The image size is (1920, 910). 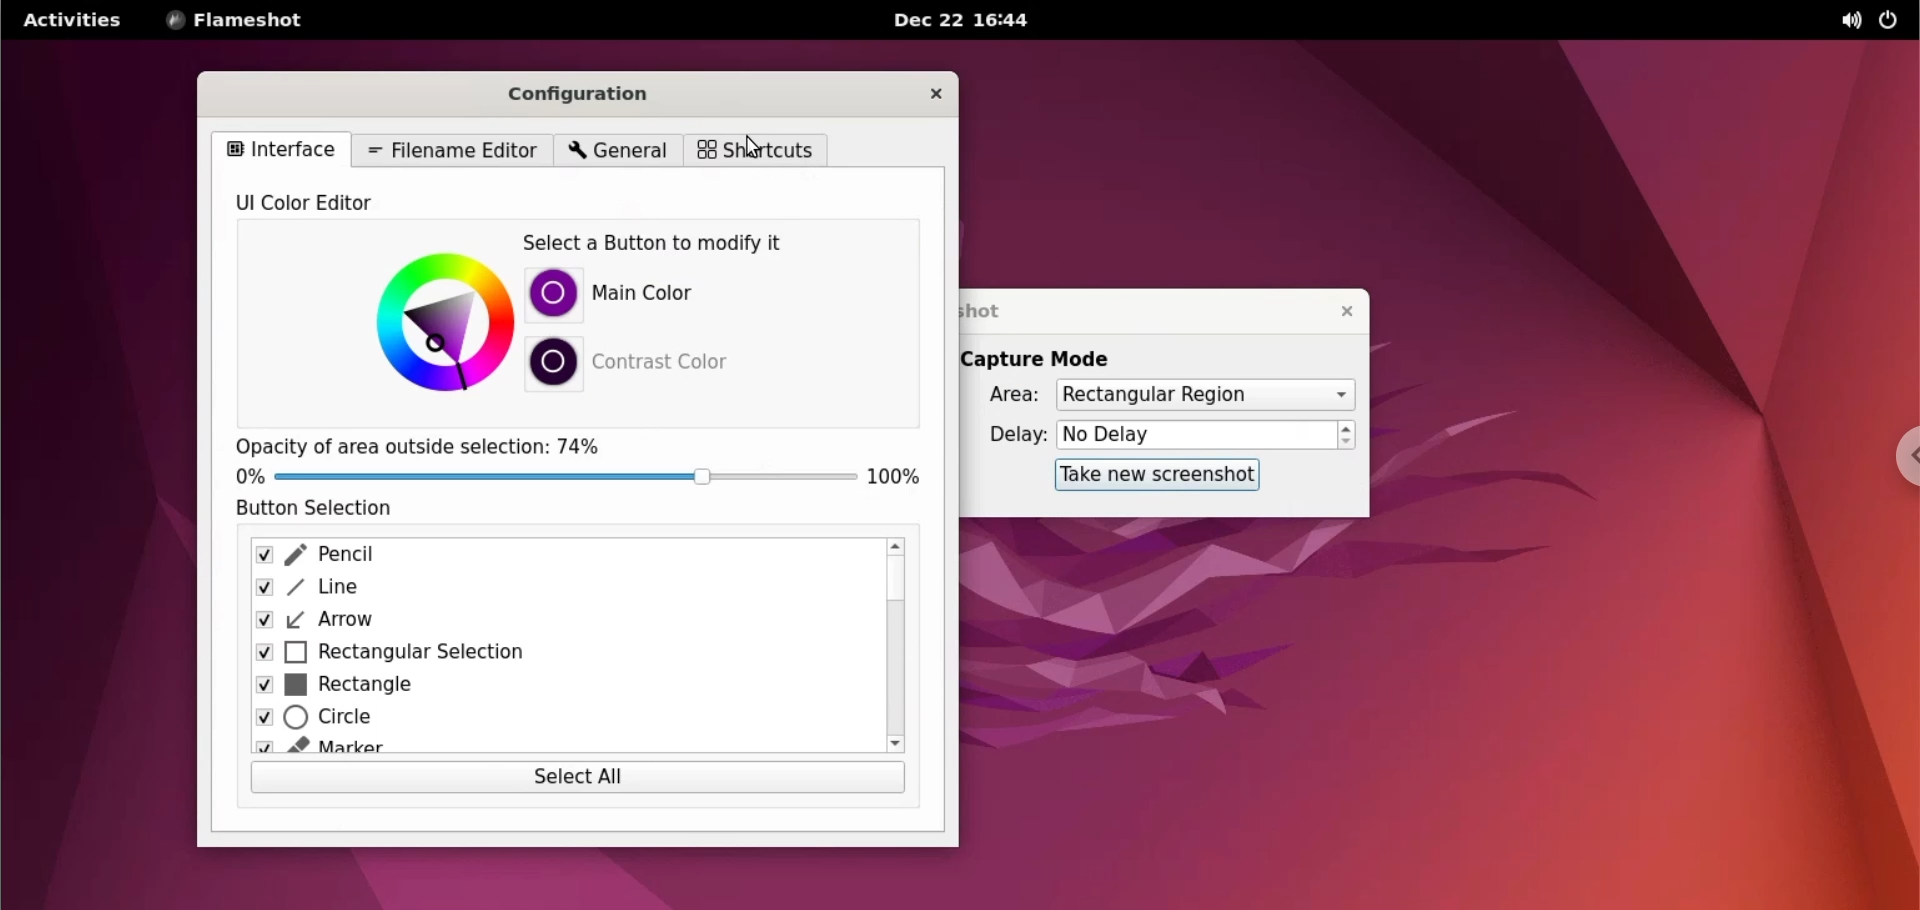 What do you see at coordinates (969, 20) in the screenshot?
I see `Dec 22 16:44` at bounding box center [969, 20].